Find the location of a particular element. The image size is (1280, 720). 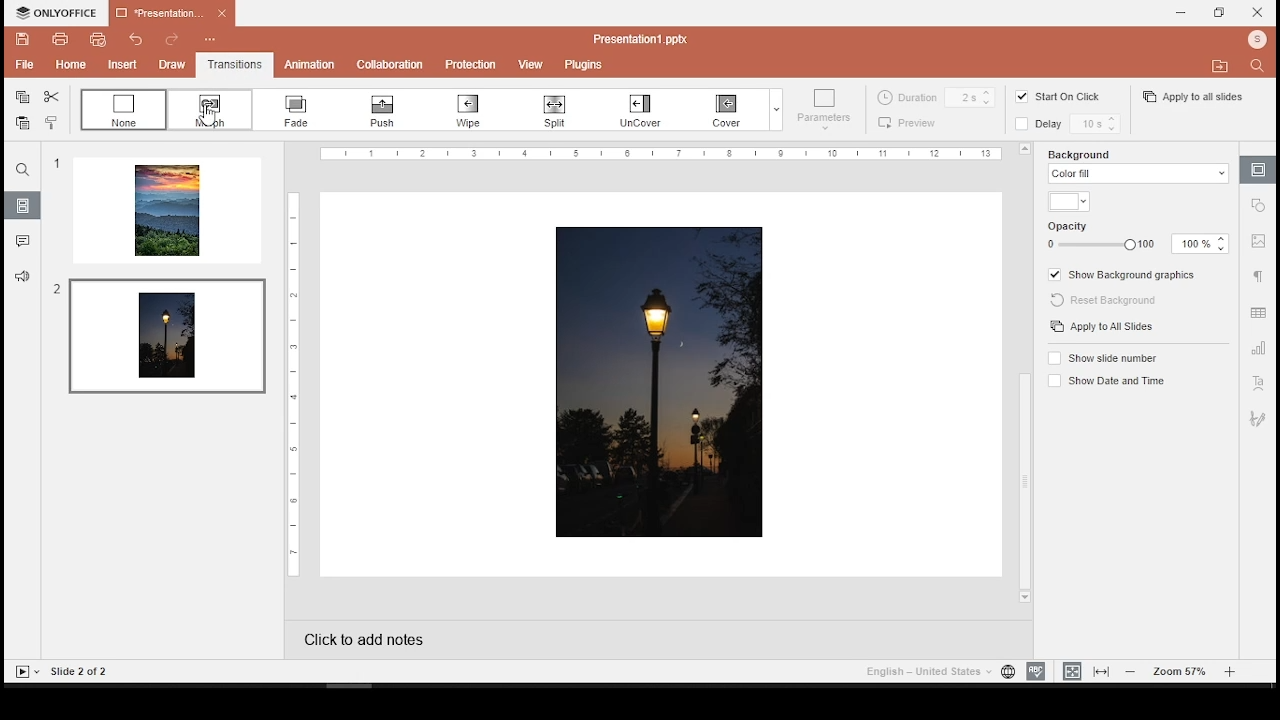

fit to slide is located at coordinates (1072, 671).